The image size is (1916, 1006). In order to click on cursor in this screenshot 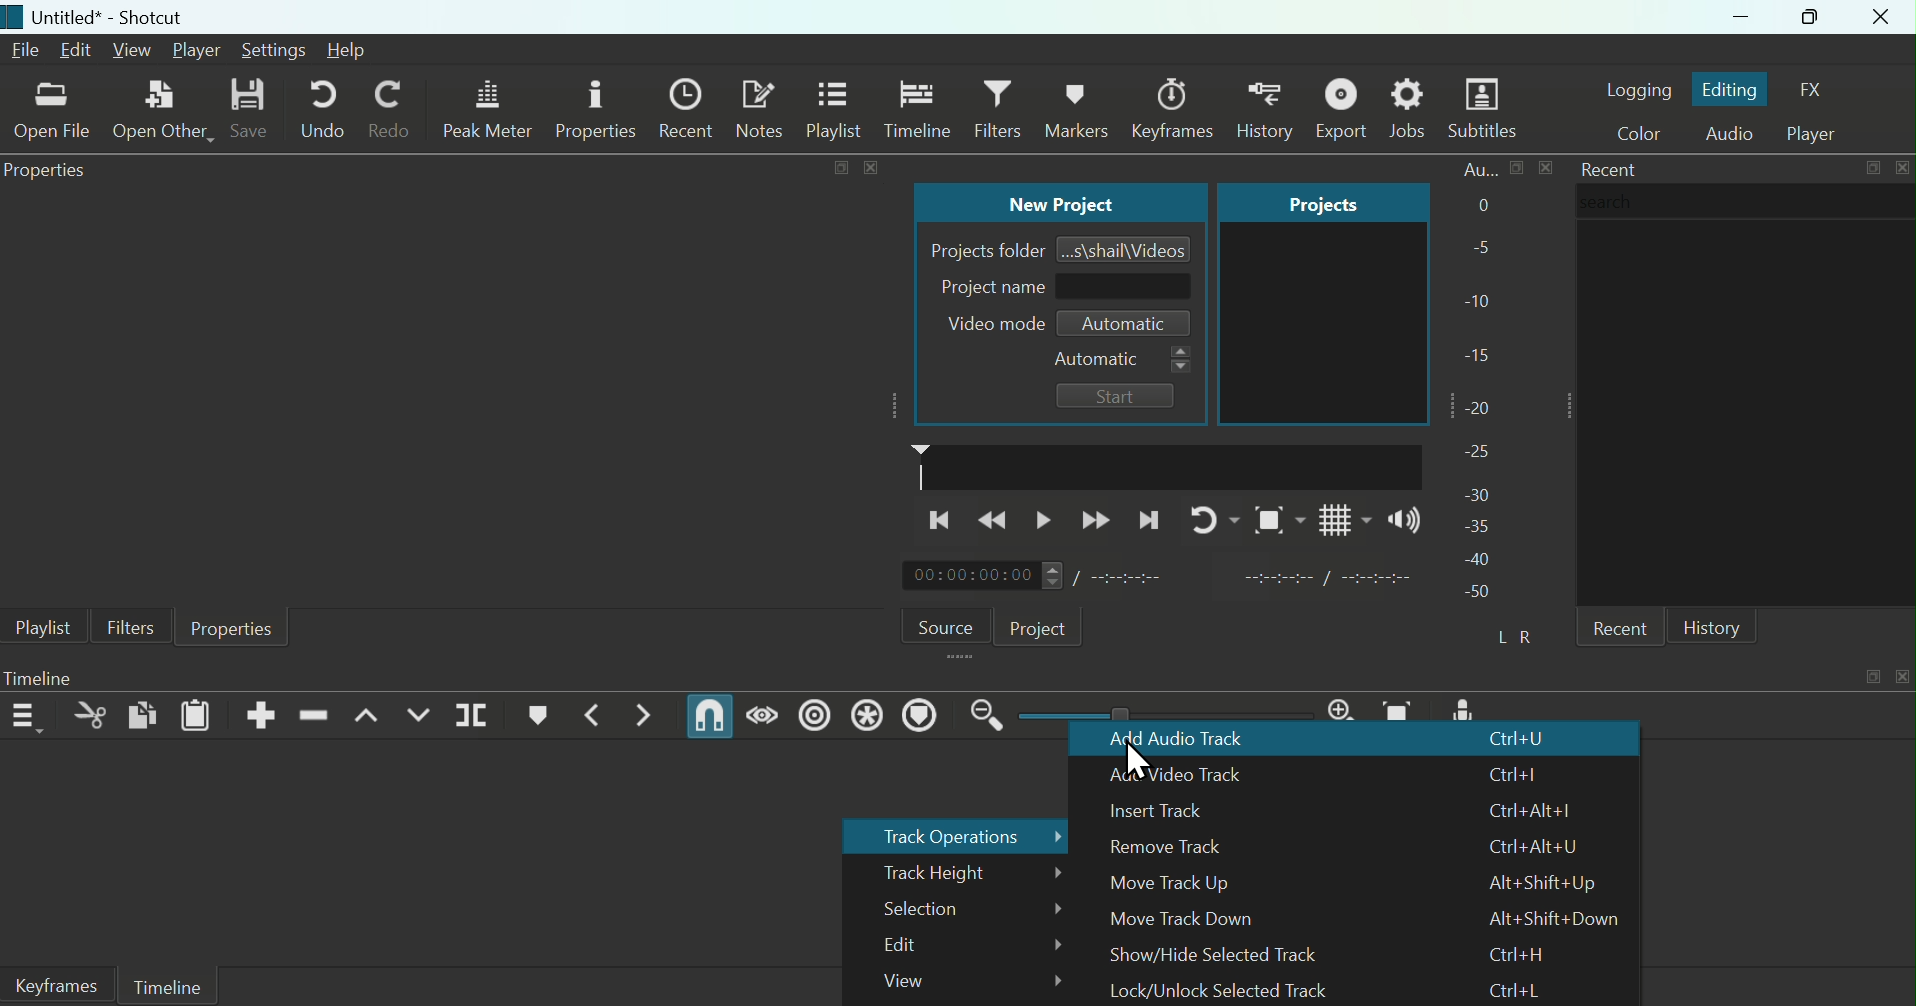, I will do `click(1138, 762)`.